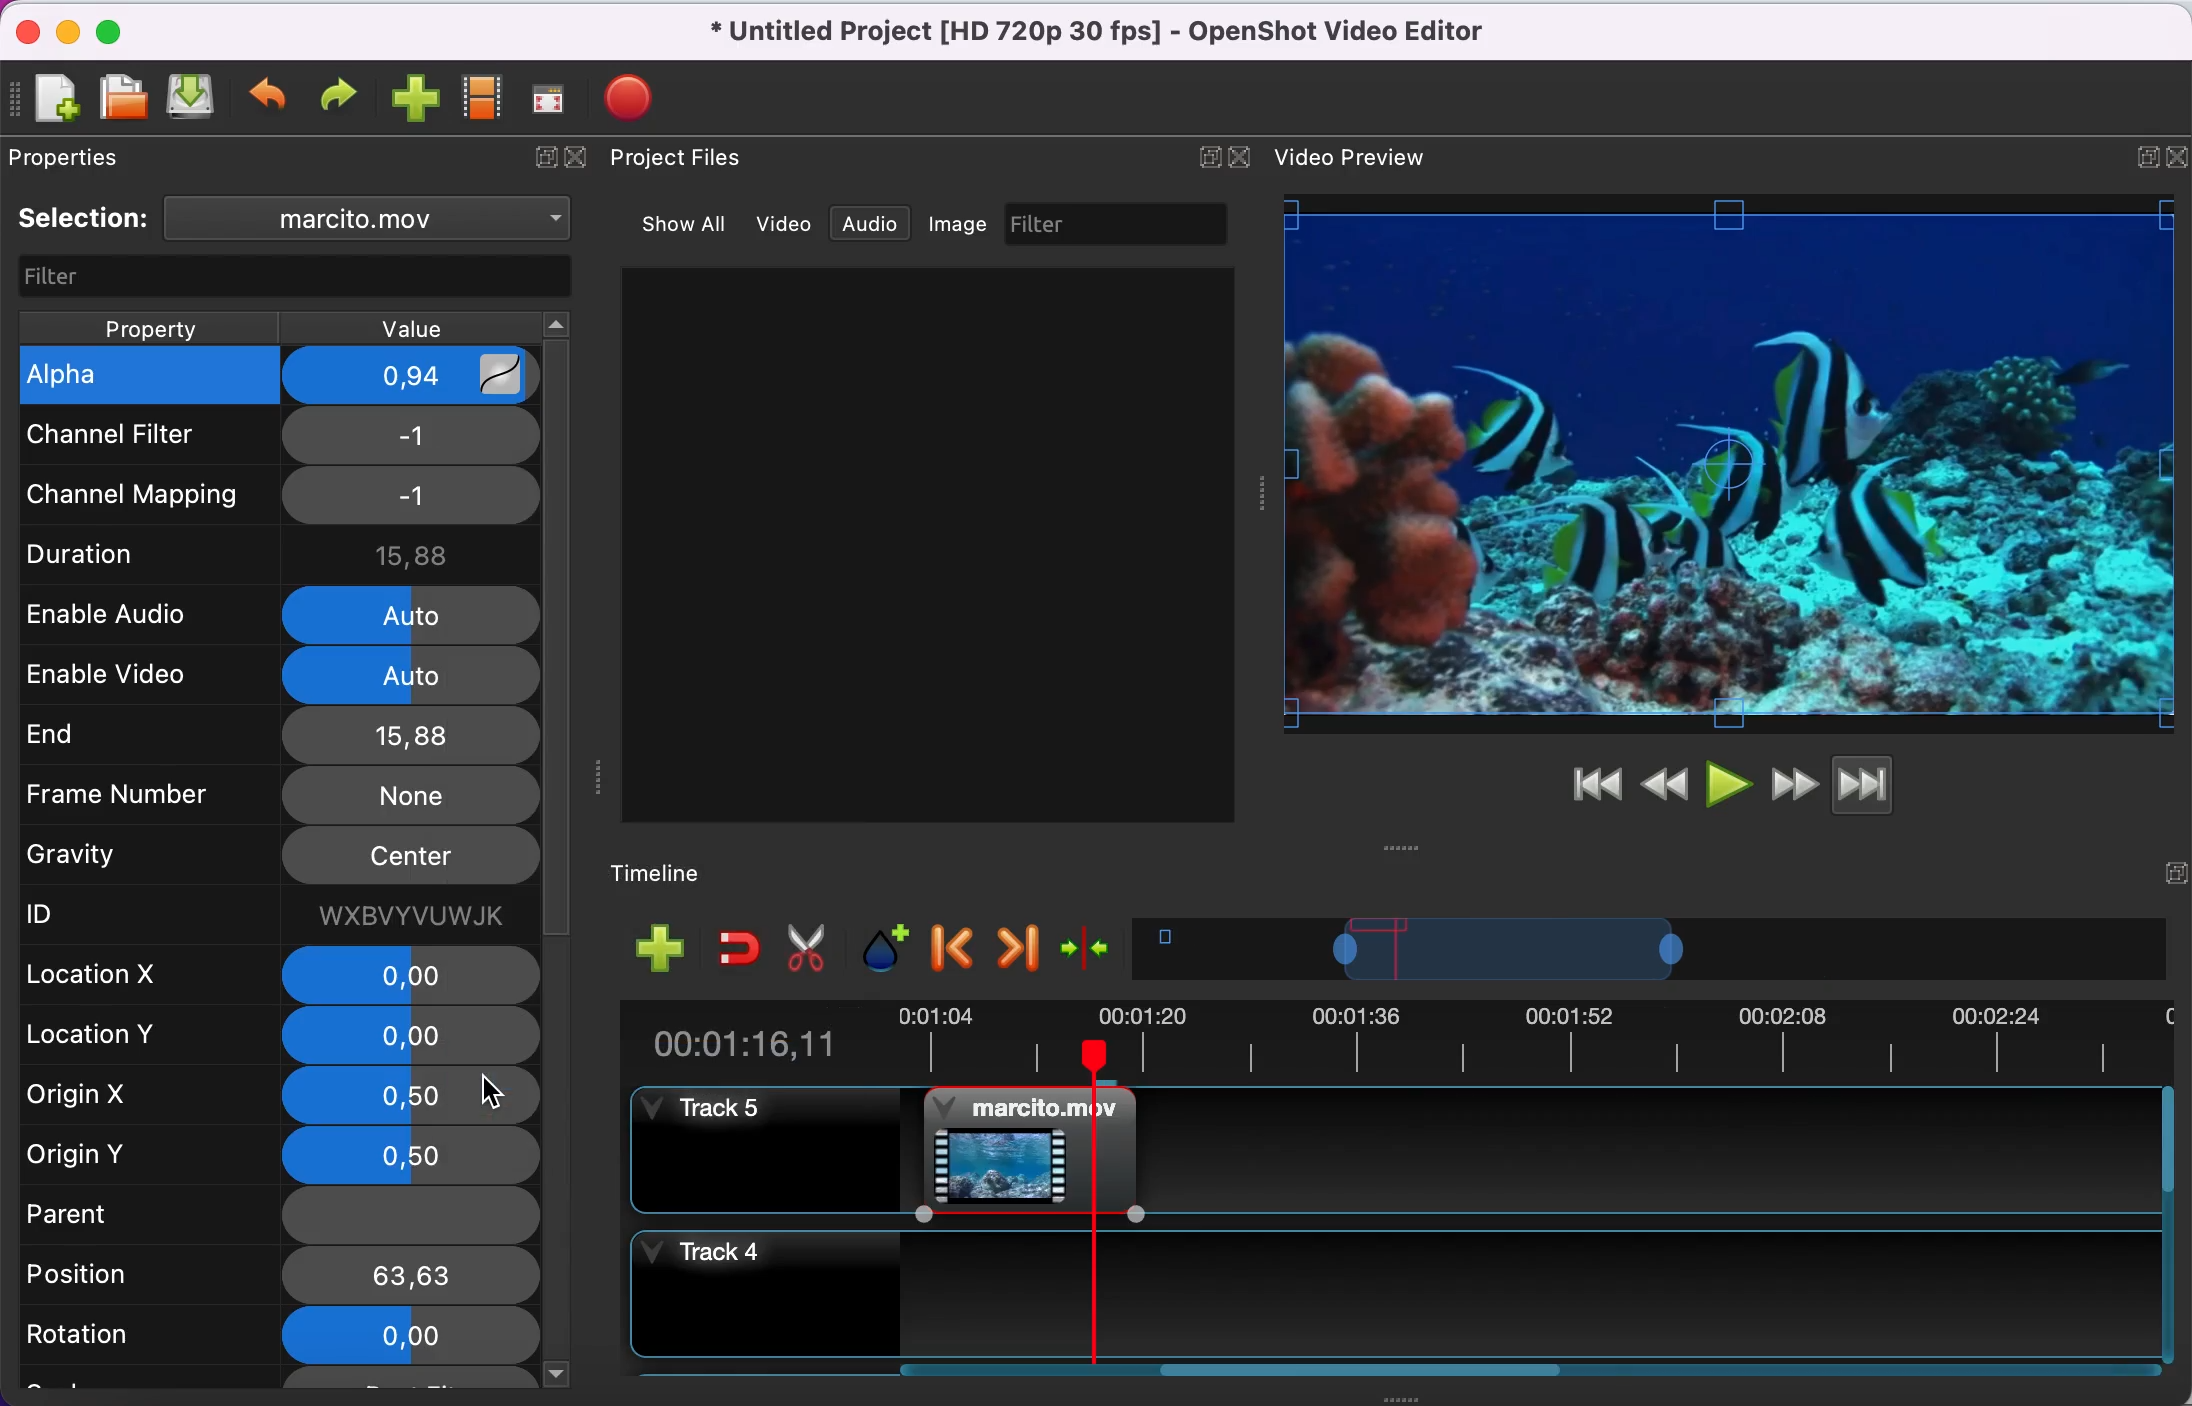  Describe the element at coordinates (114, 676) in the screenshot. I see `Enable Video` at that location.